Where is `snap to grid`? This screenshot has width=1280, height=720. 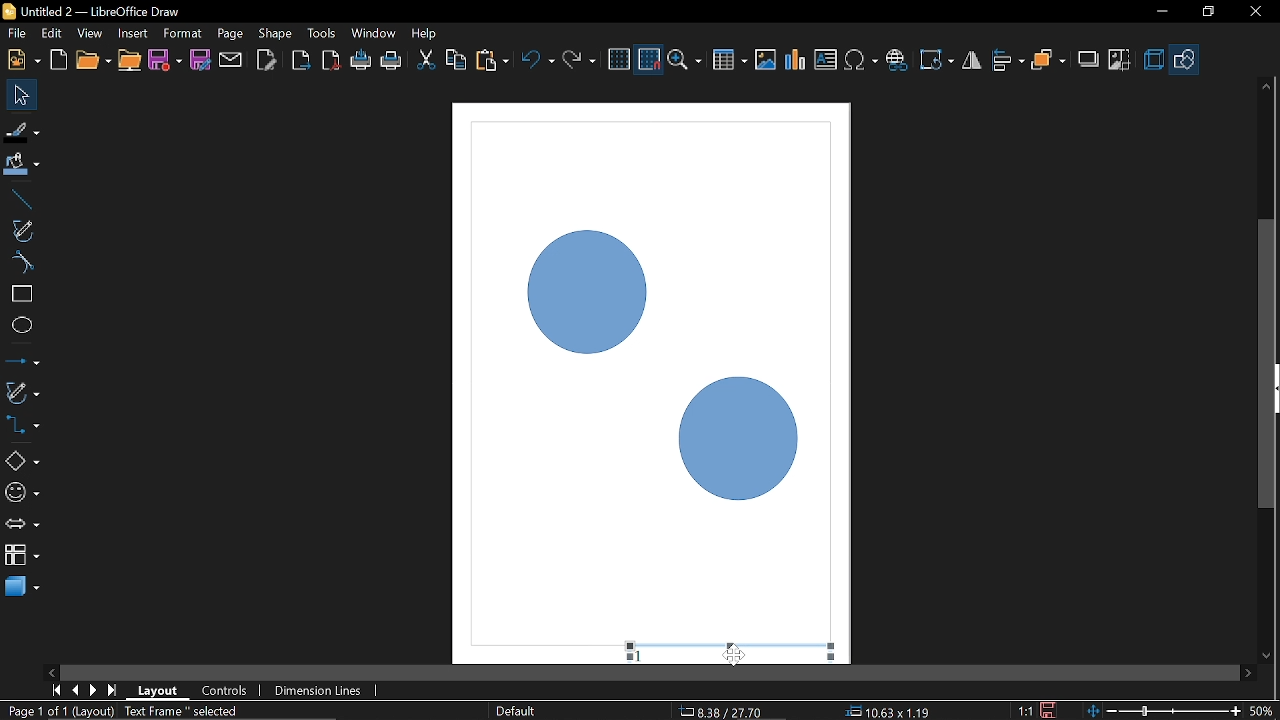
snap to grid is located at coordinates (650, 60).